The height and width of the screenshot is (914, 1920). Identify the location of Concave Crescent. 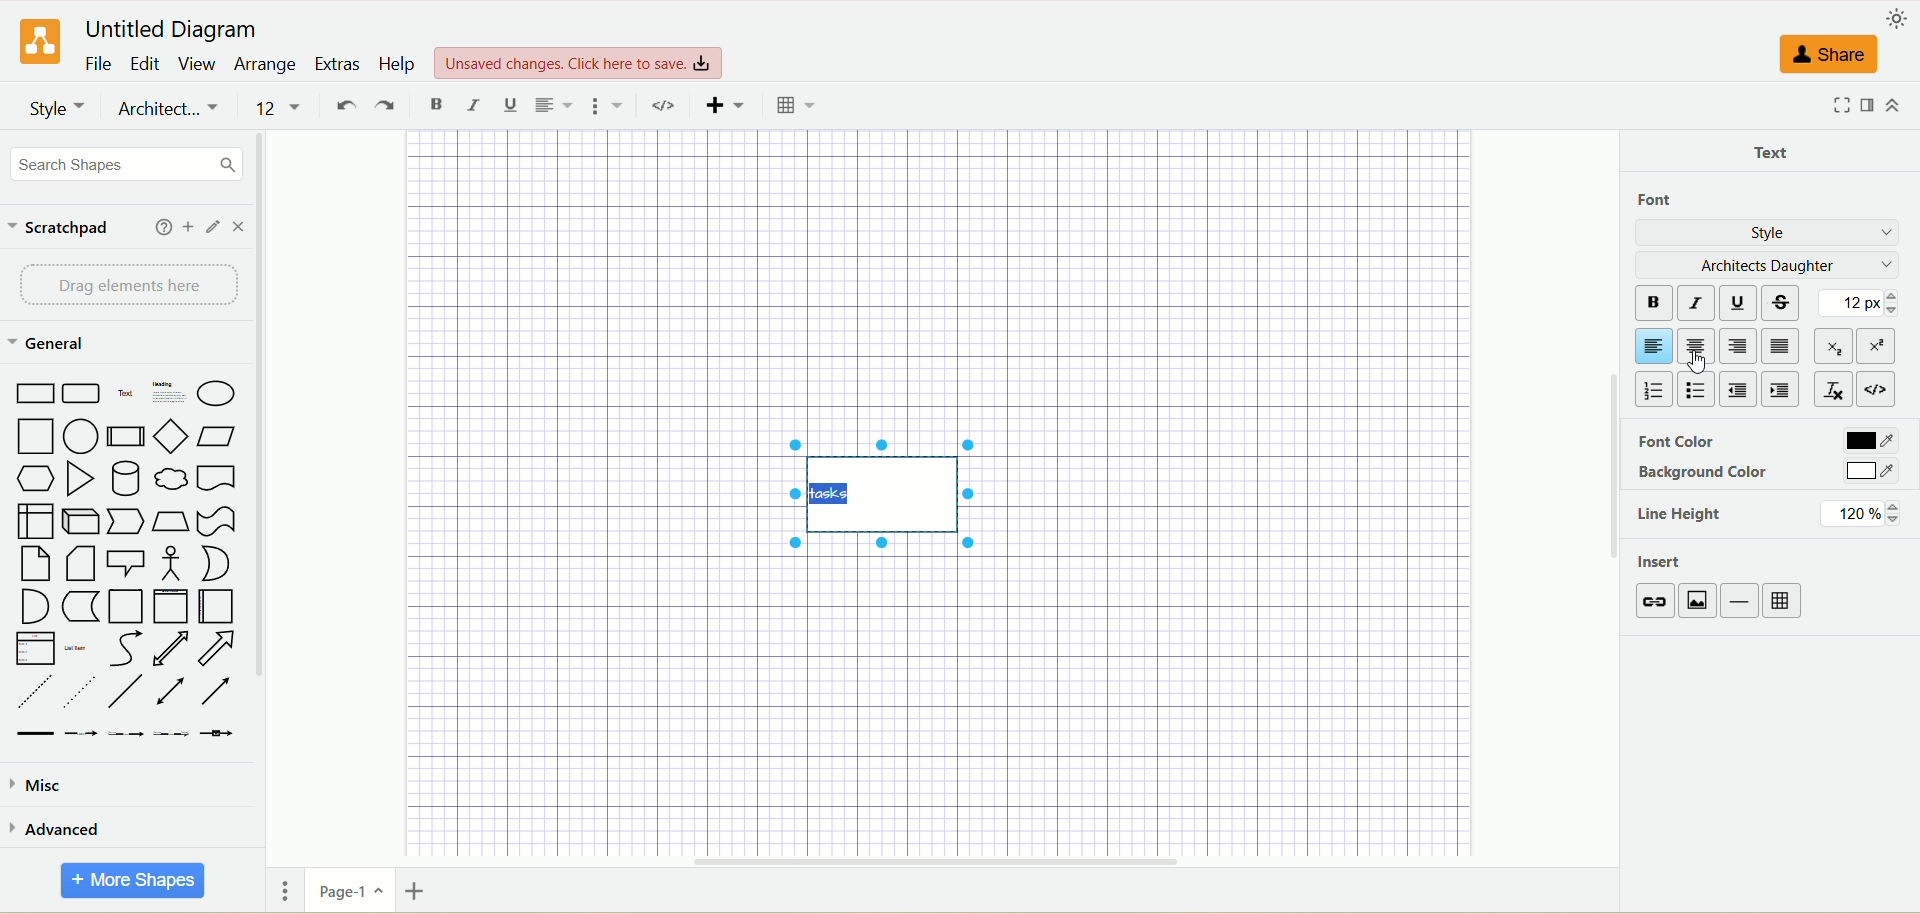
(214, 563).